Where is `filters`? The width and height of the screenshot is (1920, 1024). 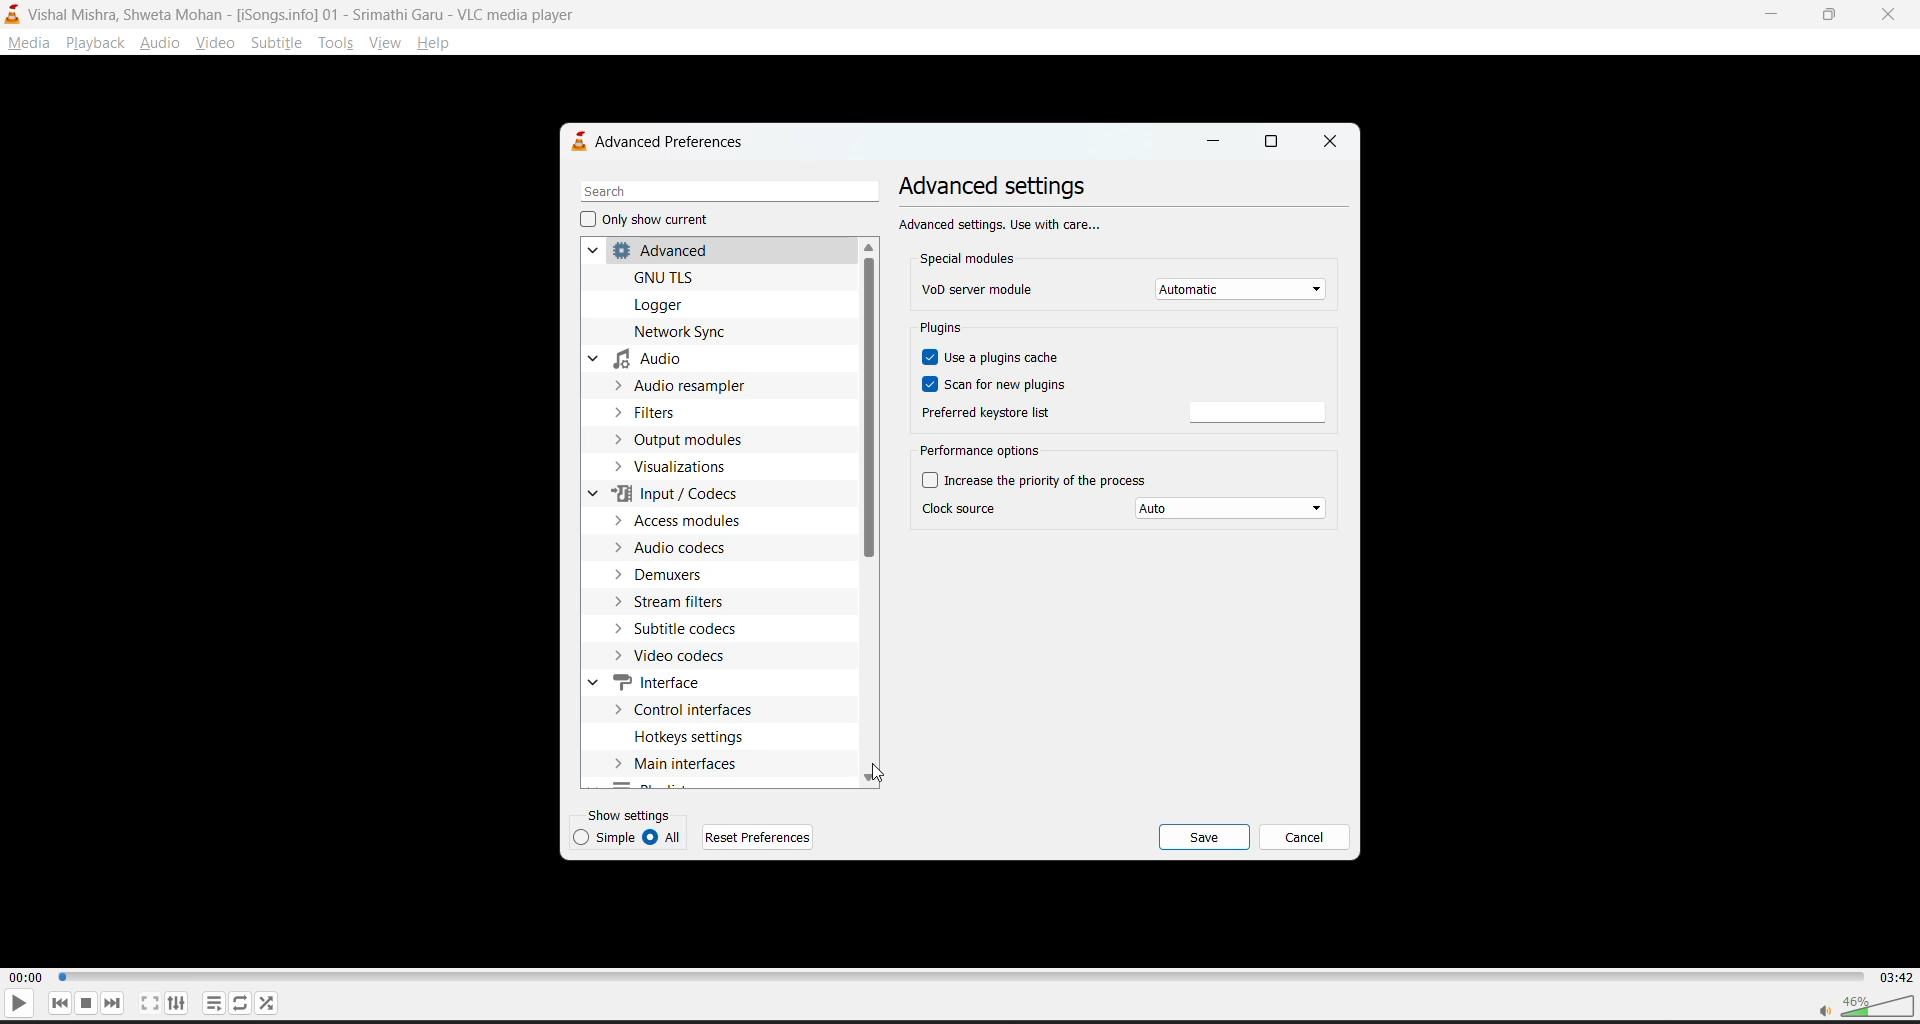
filters is located at coordinates (657, 413).